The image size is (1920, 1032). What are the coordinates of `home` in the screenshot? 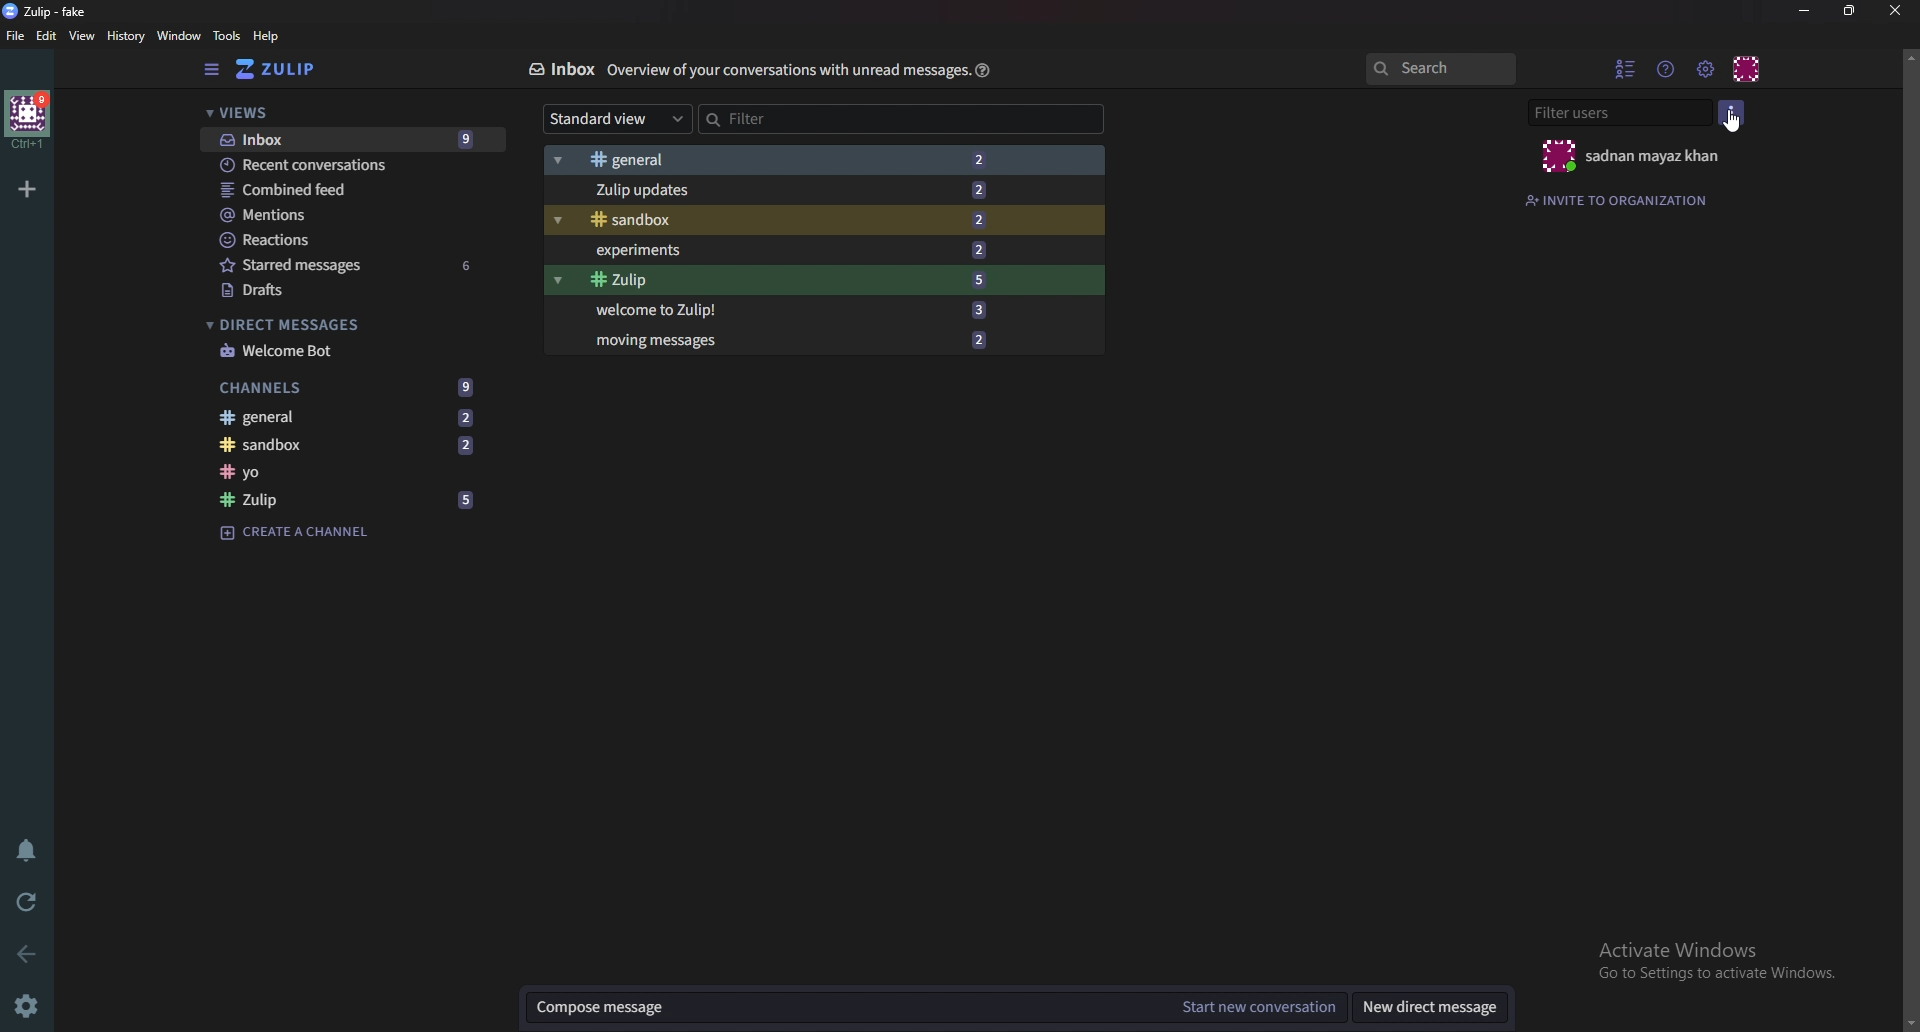 It's located at (28, 120).